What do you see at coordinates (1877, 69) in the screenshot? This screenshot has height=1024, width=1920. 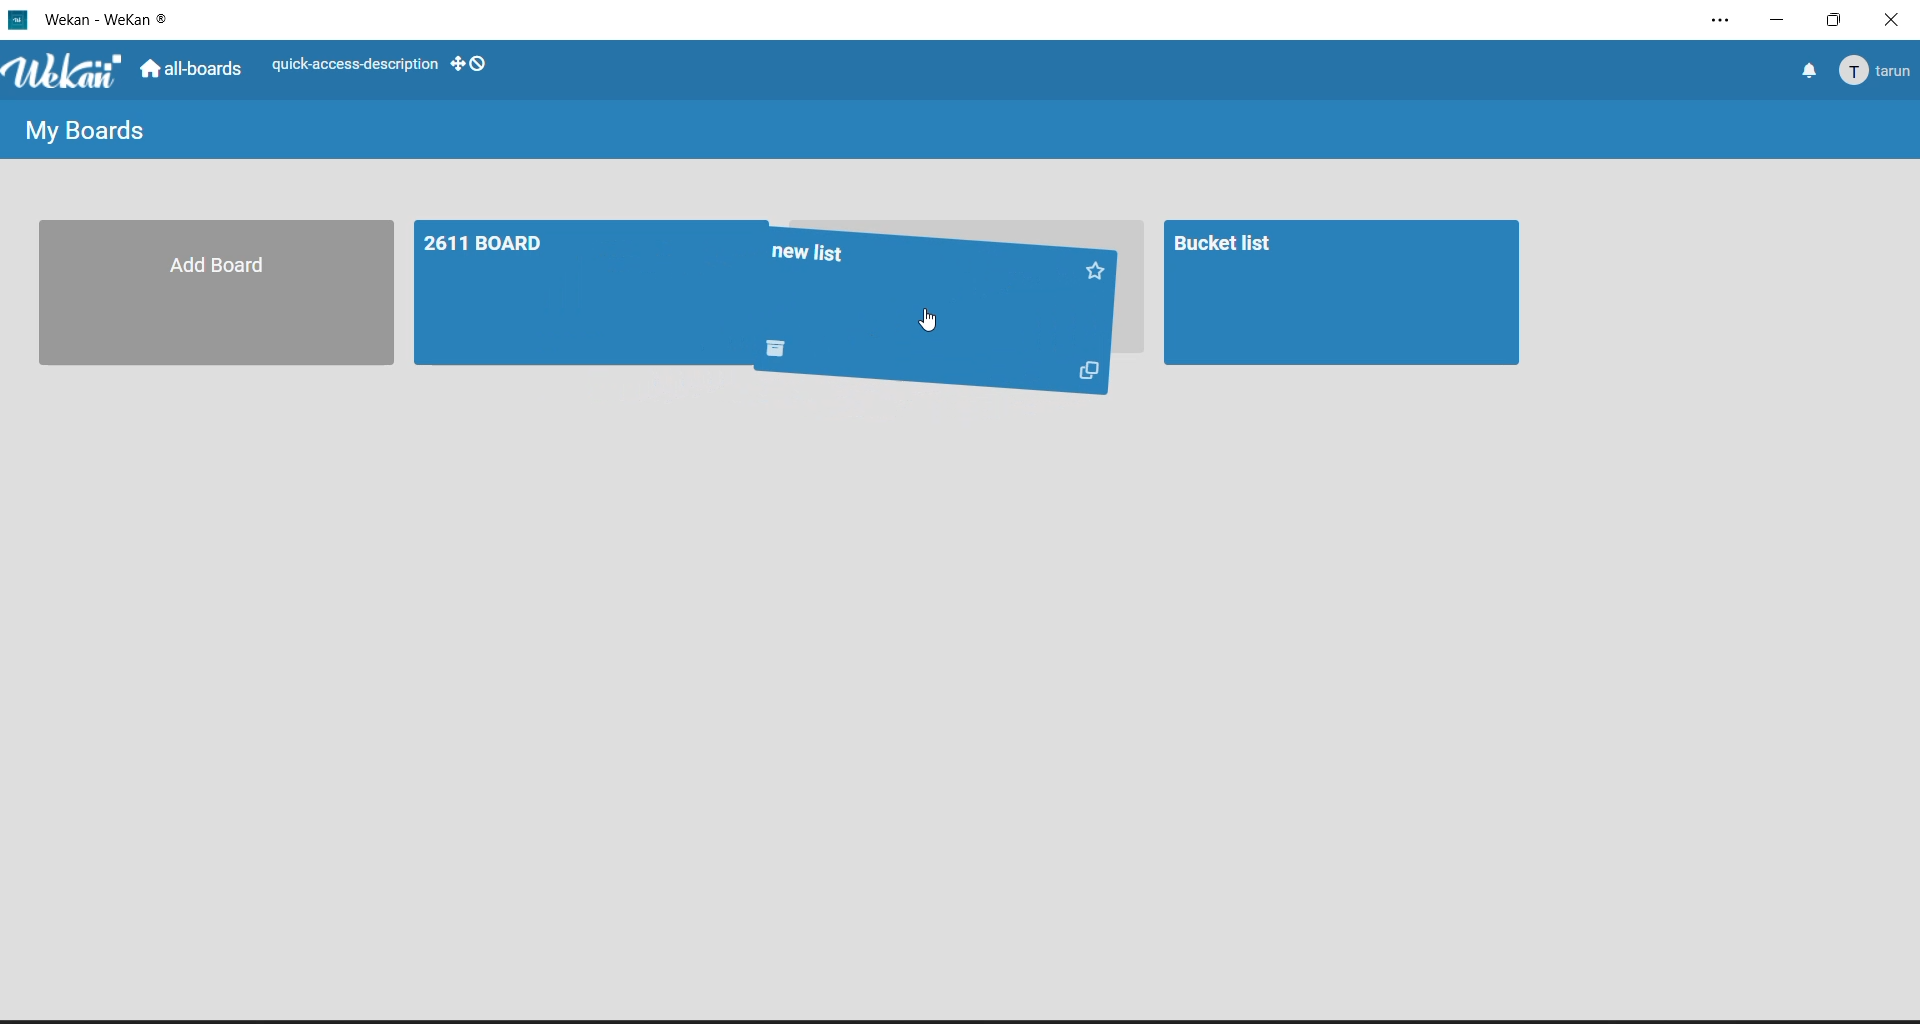 I see `tarun` at bounding box center [1877, 69].